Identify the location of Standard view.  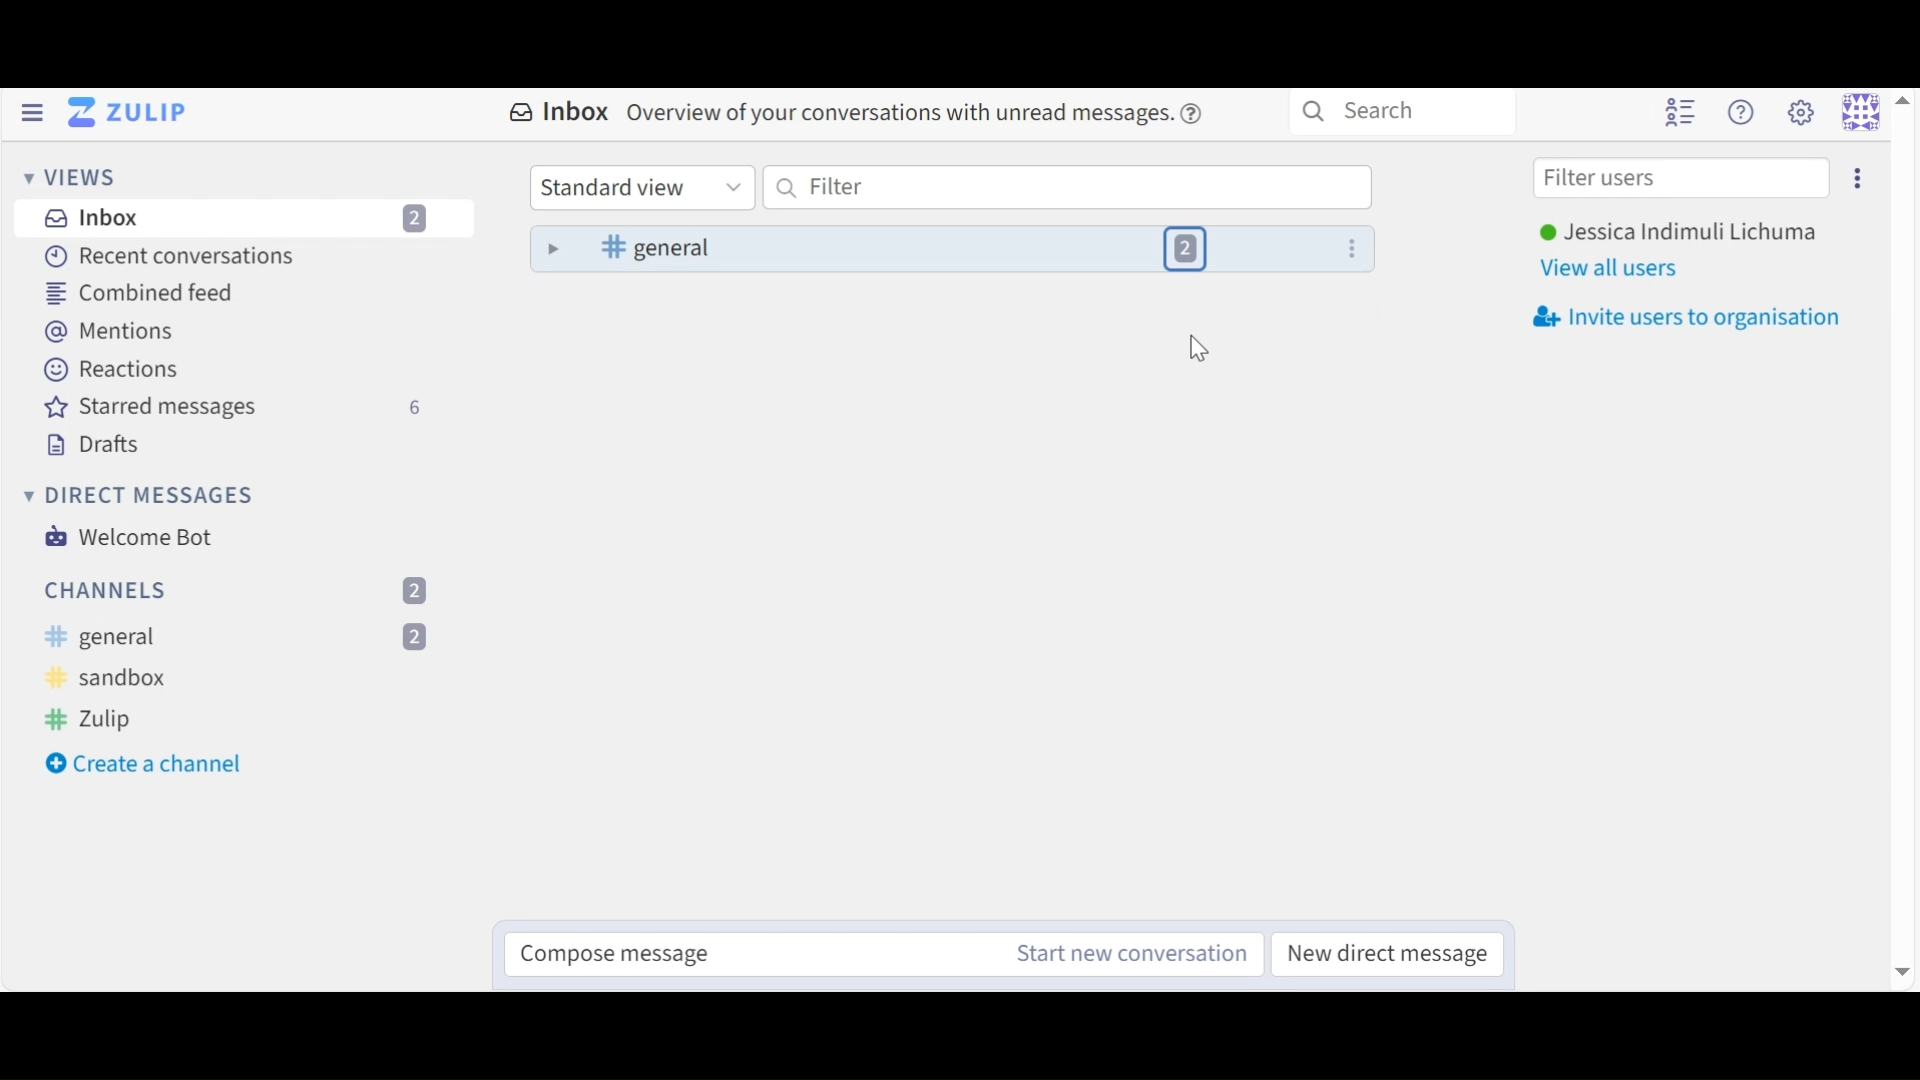
(645, 188).